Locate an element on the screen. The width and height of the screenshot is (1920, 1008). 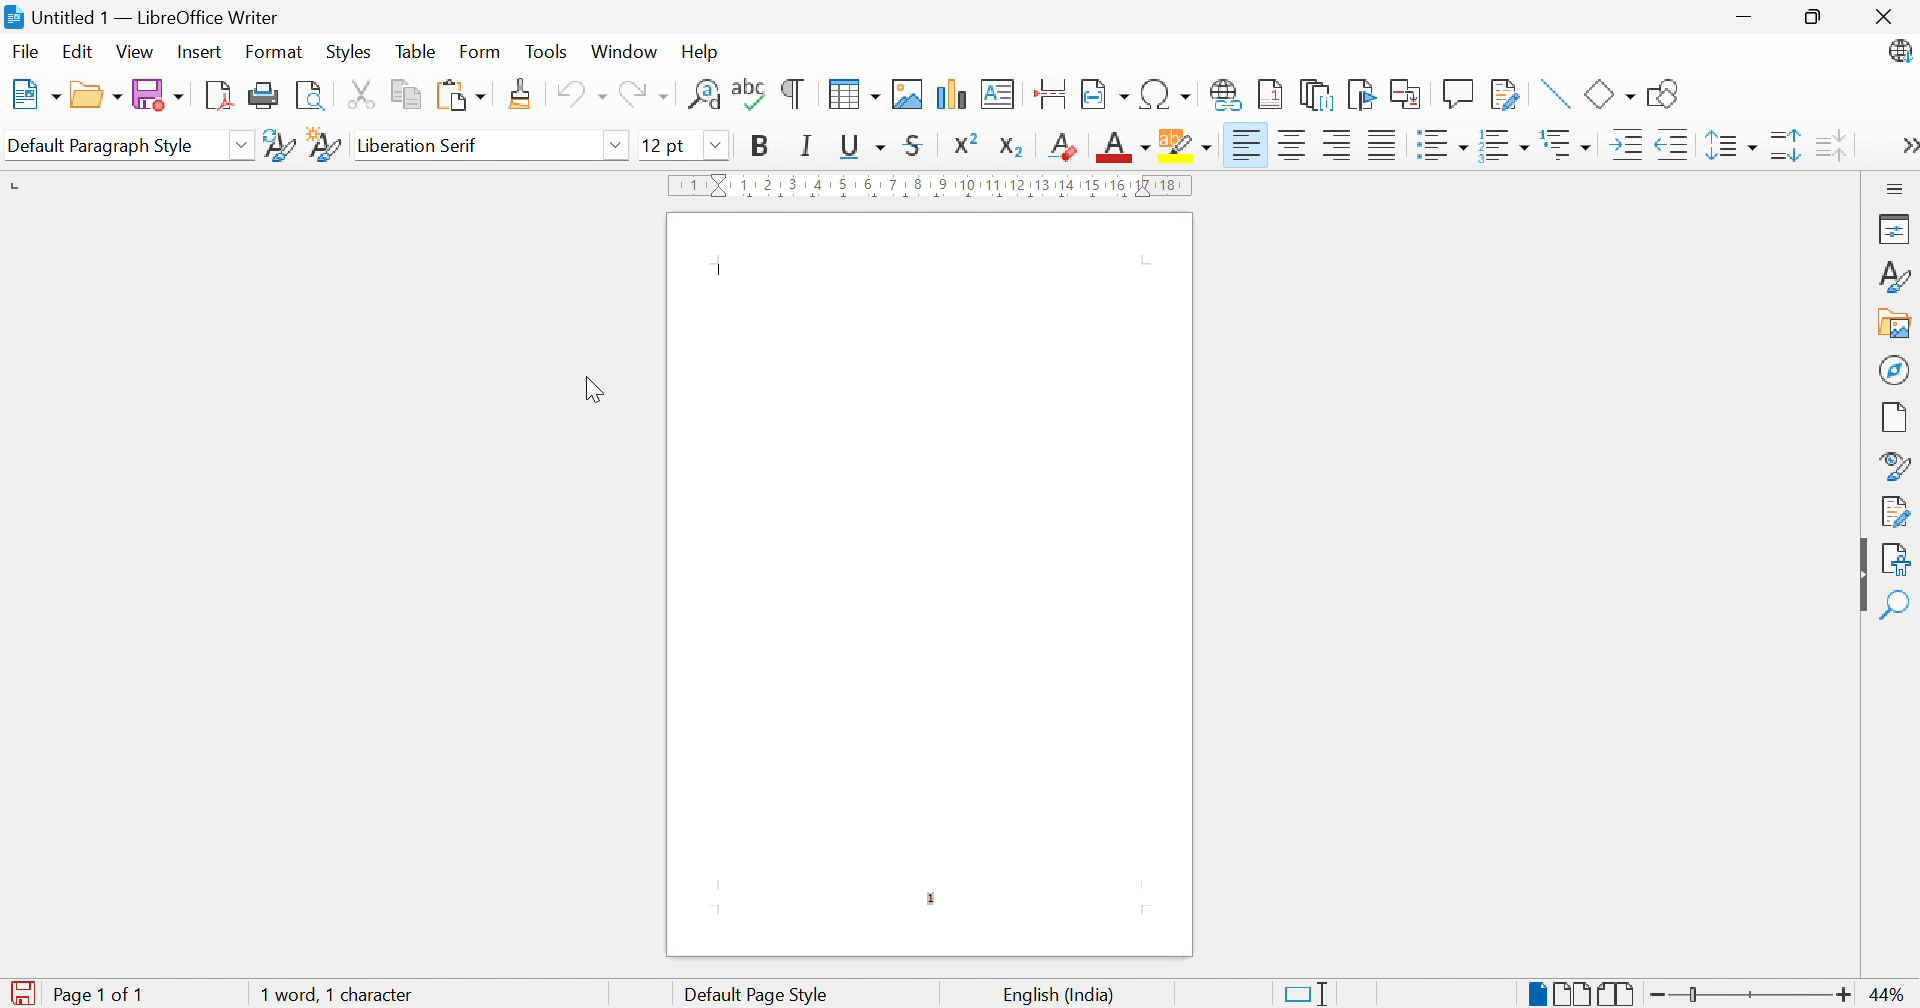
English (India) is located at coordinates (1056, 996).